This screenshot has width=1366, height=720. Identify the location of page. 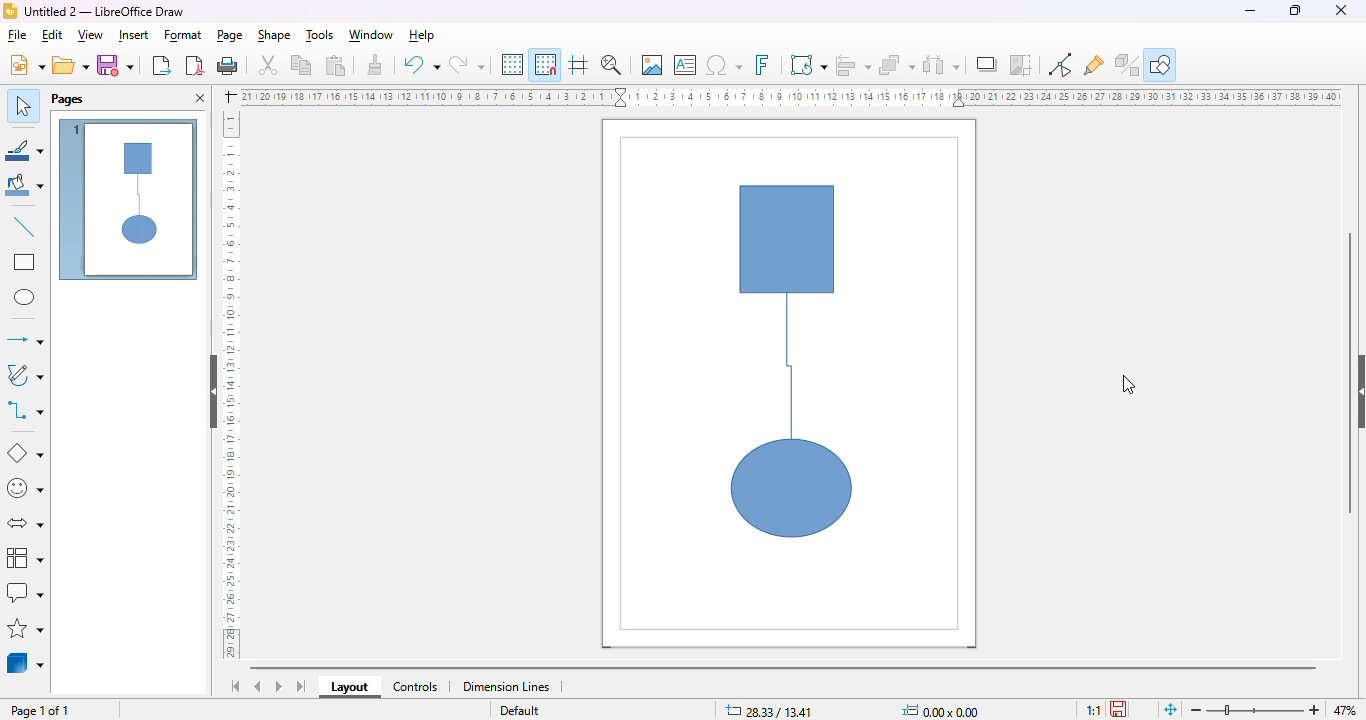
(231, 35).